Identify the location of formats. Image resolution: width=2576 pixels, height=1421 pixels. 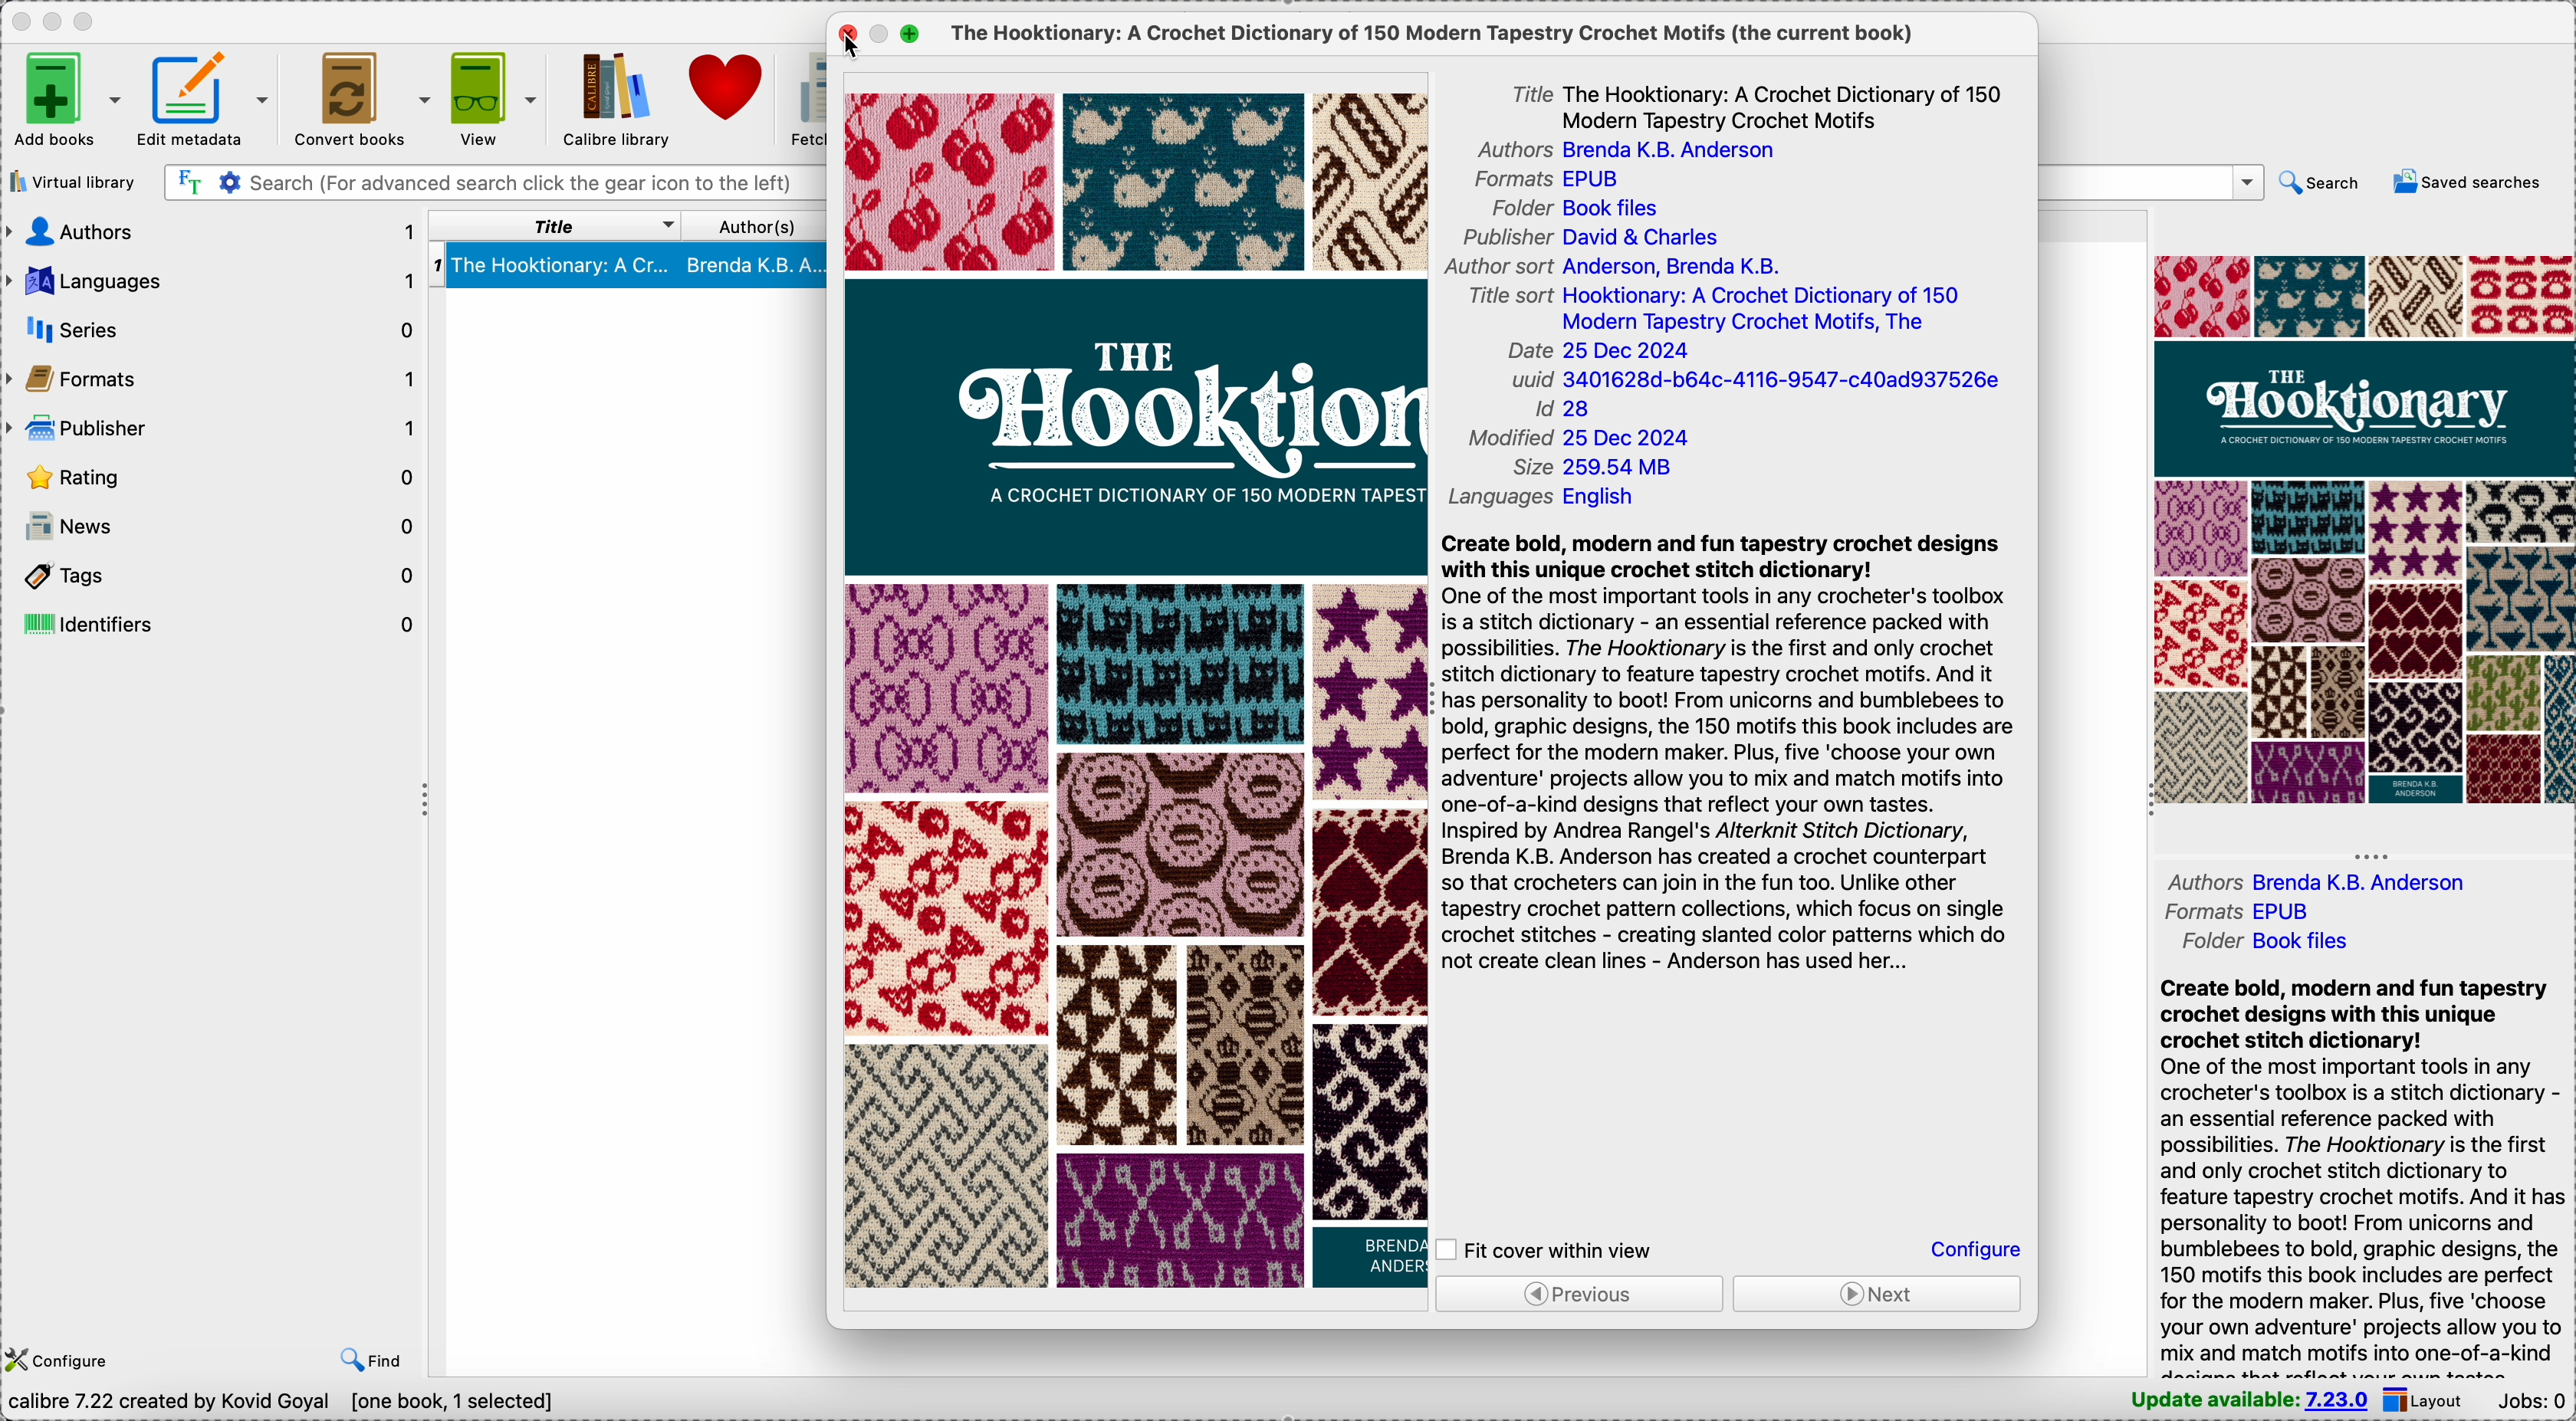
(2236, 915).